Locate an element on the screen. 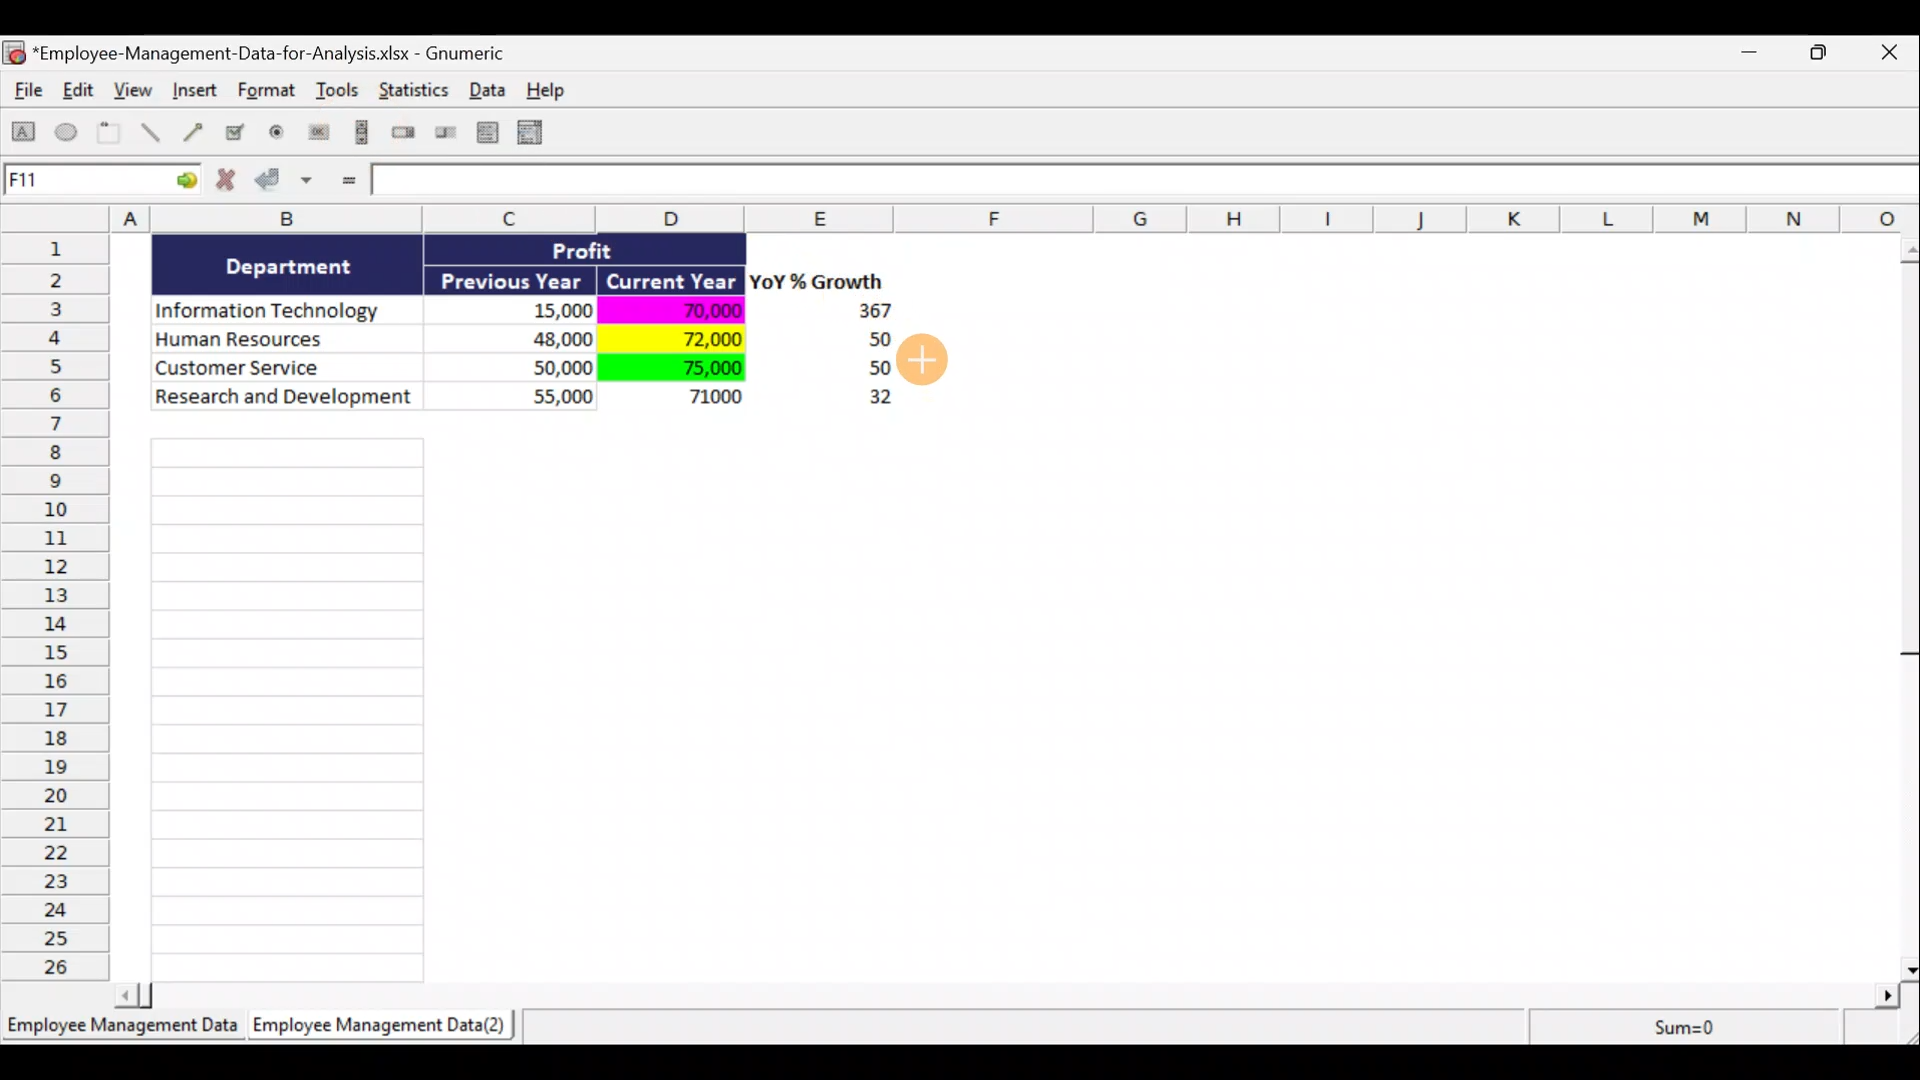 The image size is (1920, 1080). Statistics is located at coordinates (416, 96).